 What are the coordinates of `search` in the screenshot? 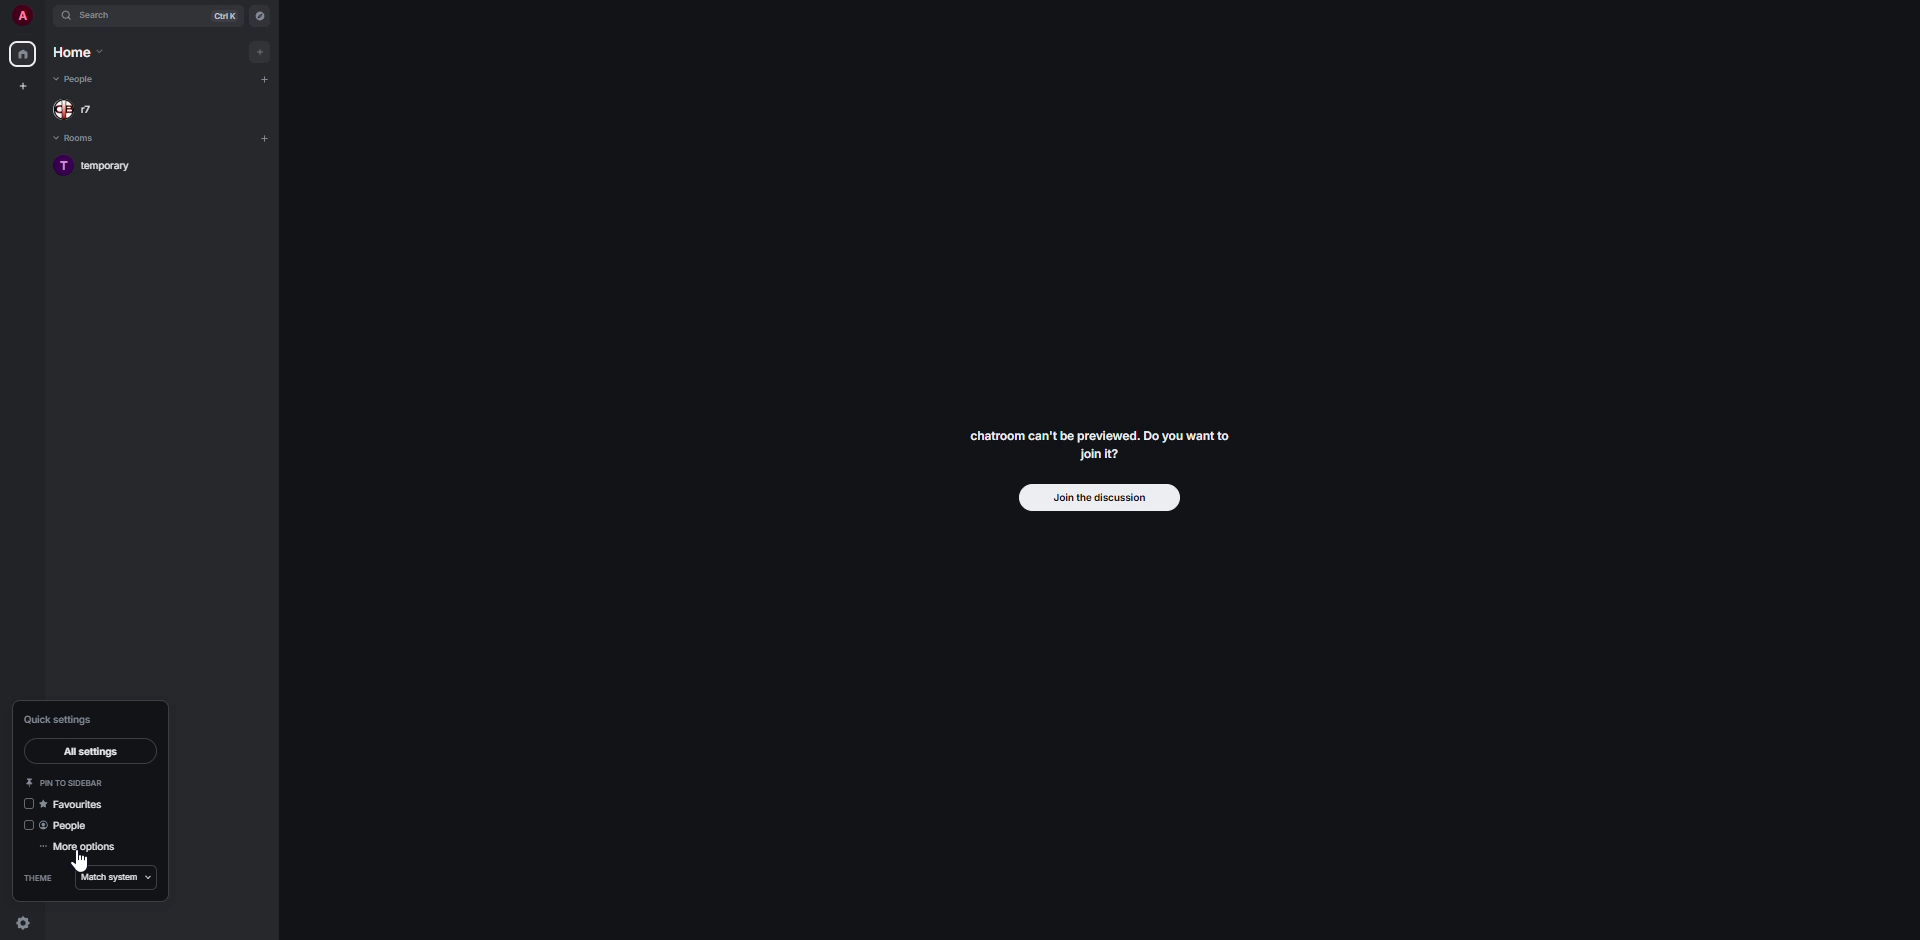 It's located at (100, 16).